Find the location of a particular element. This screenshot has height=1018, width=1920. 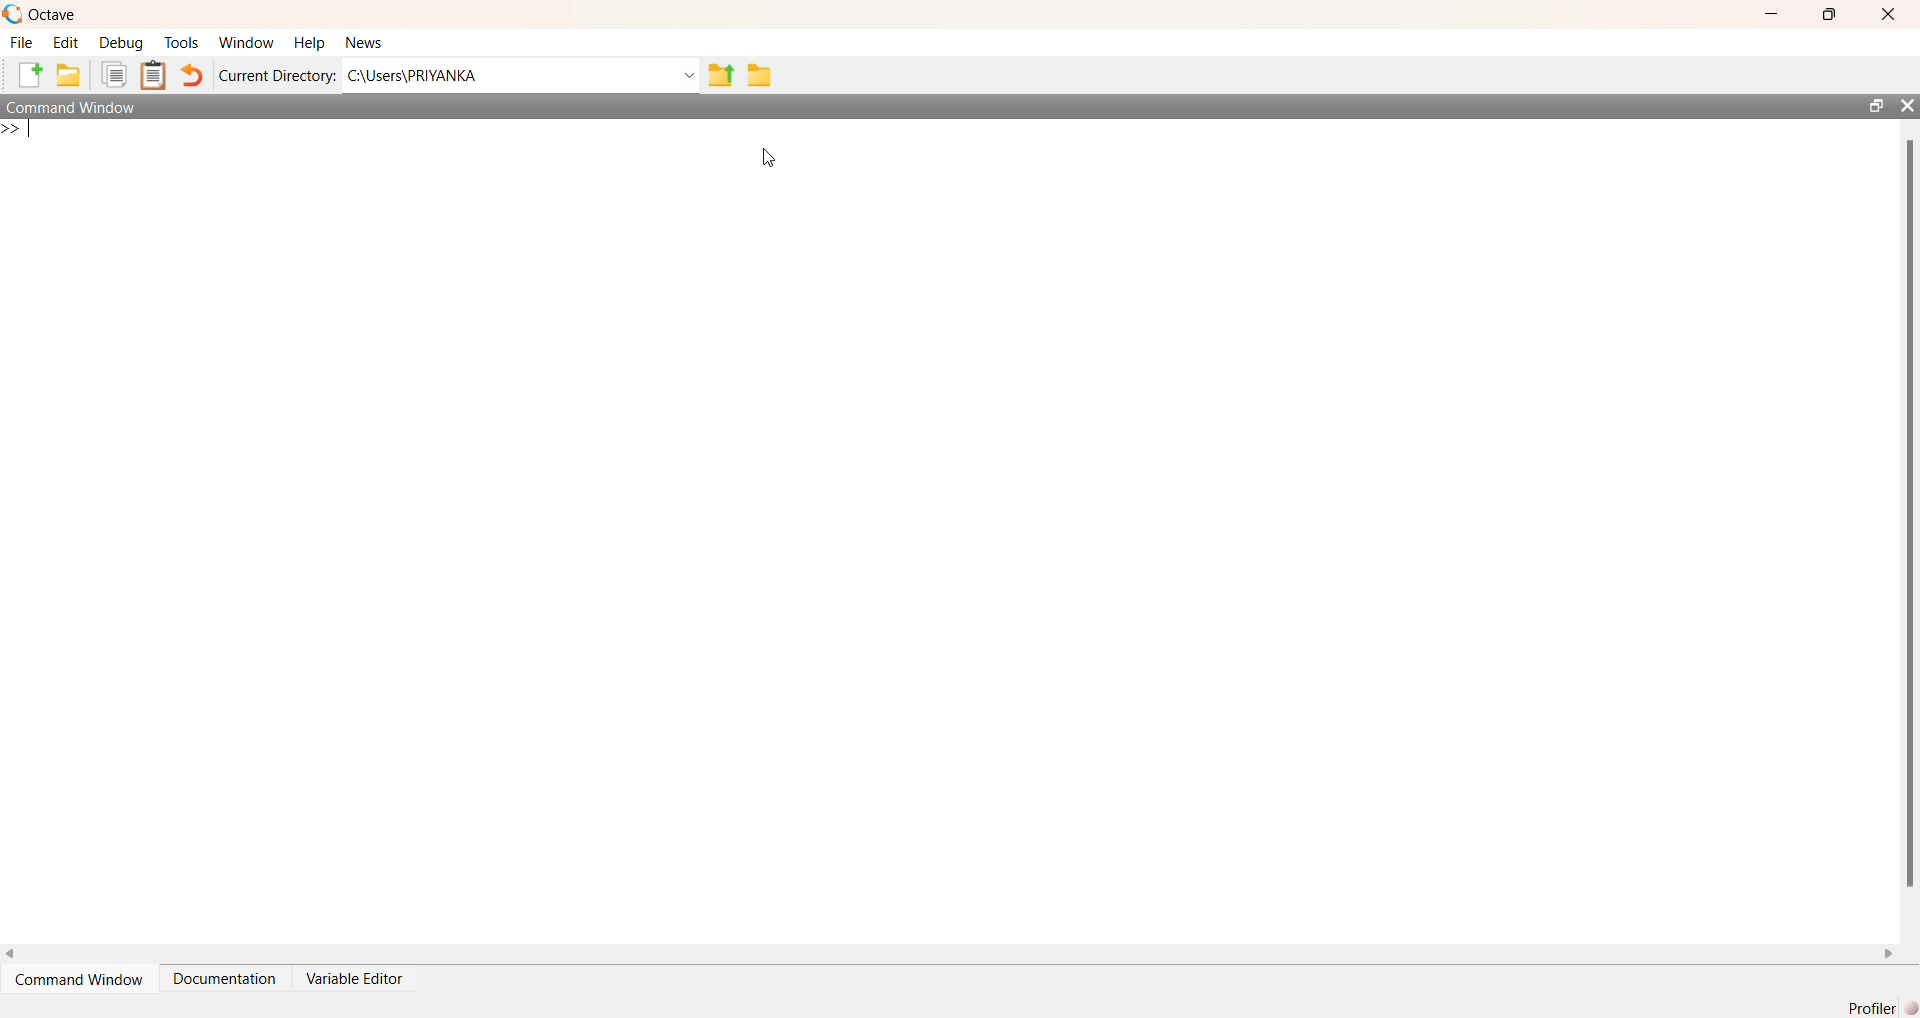

scroll left is located at coordinates (12, 955).